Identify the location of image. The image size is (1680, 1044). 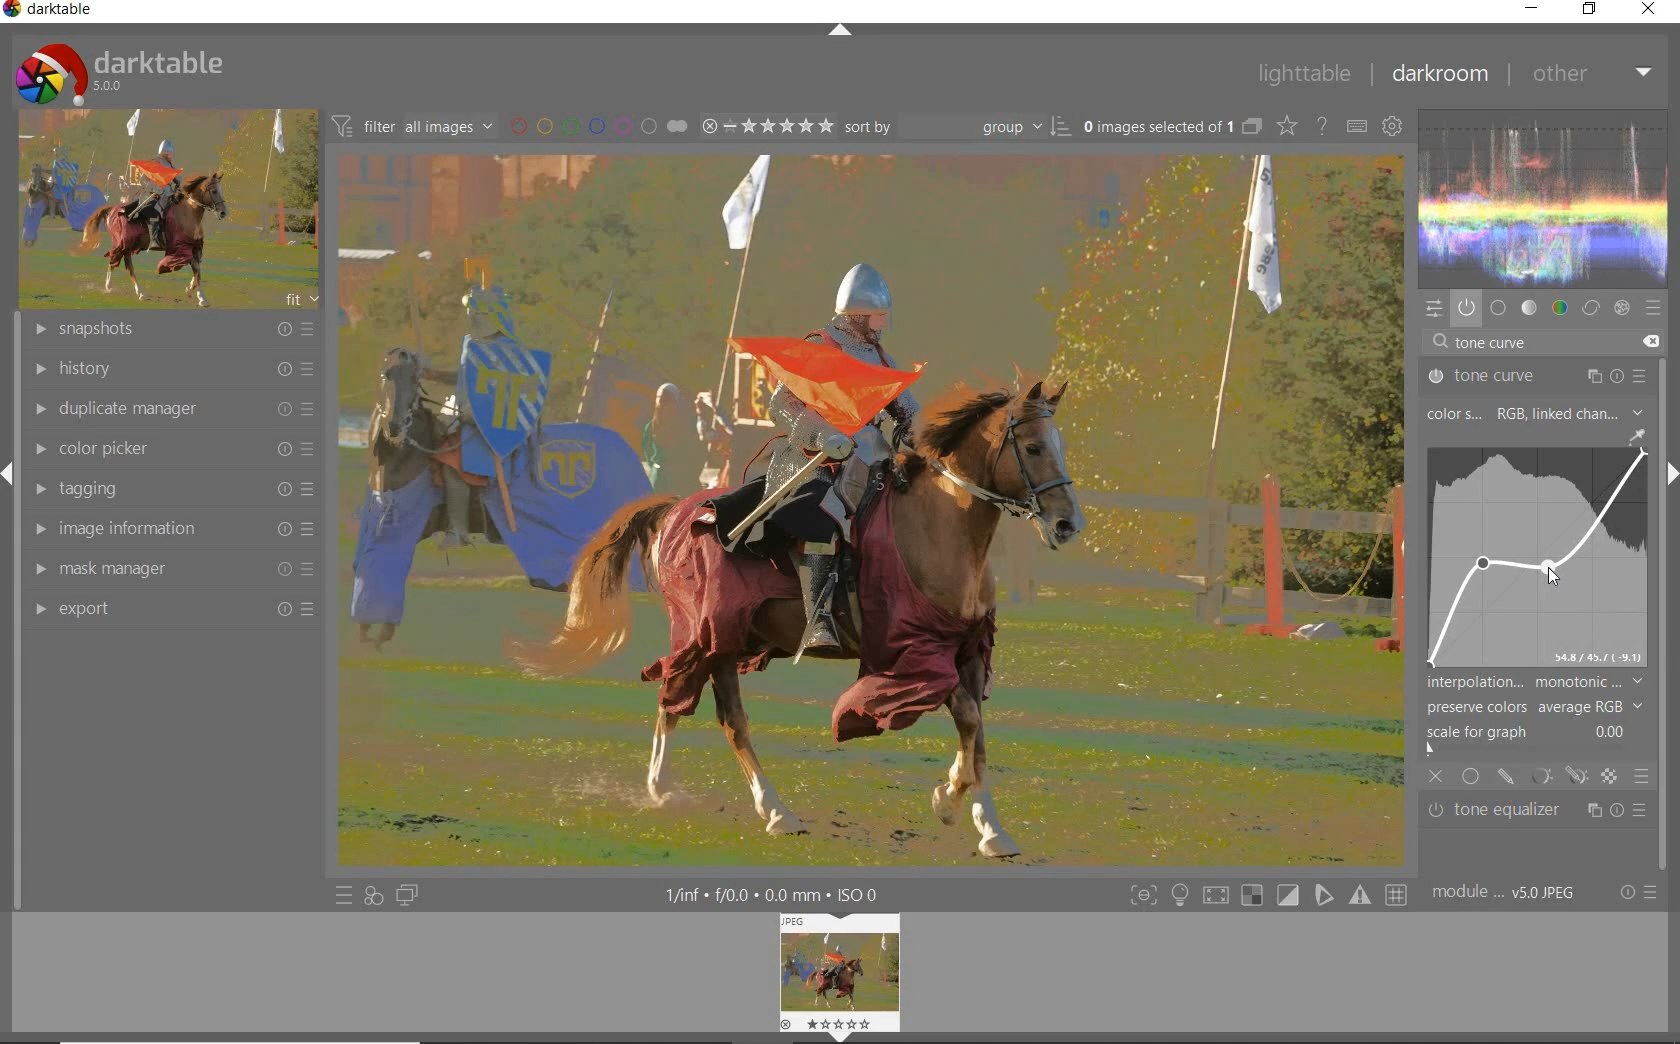
(164, 210).